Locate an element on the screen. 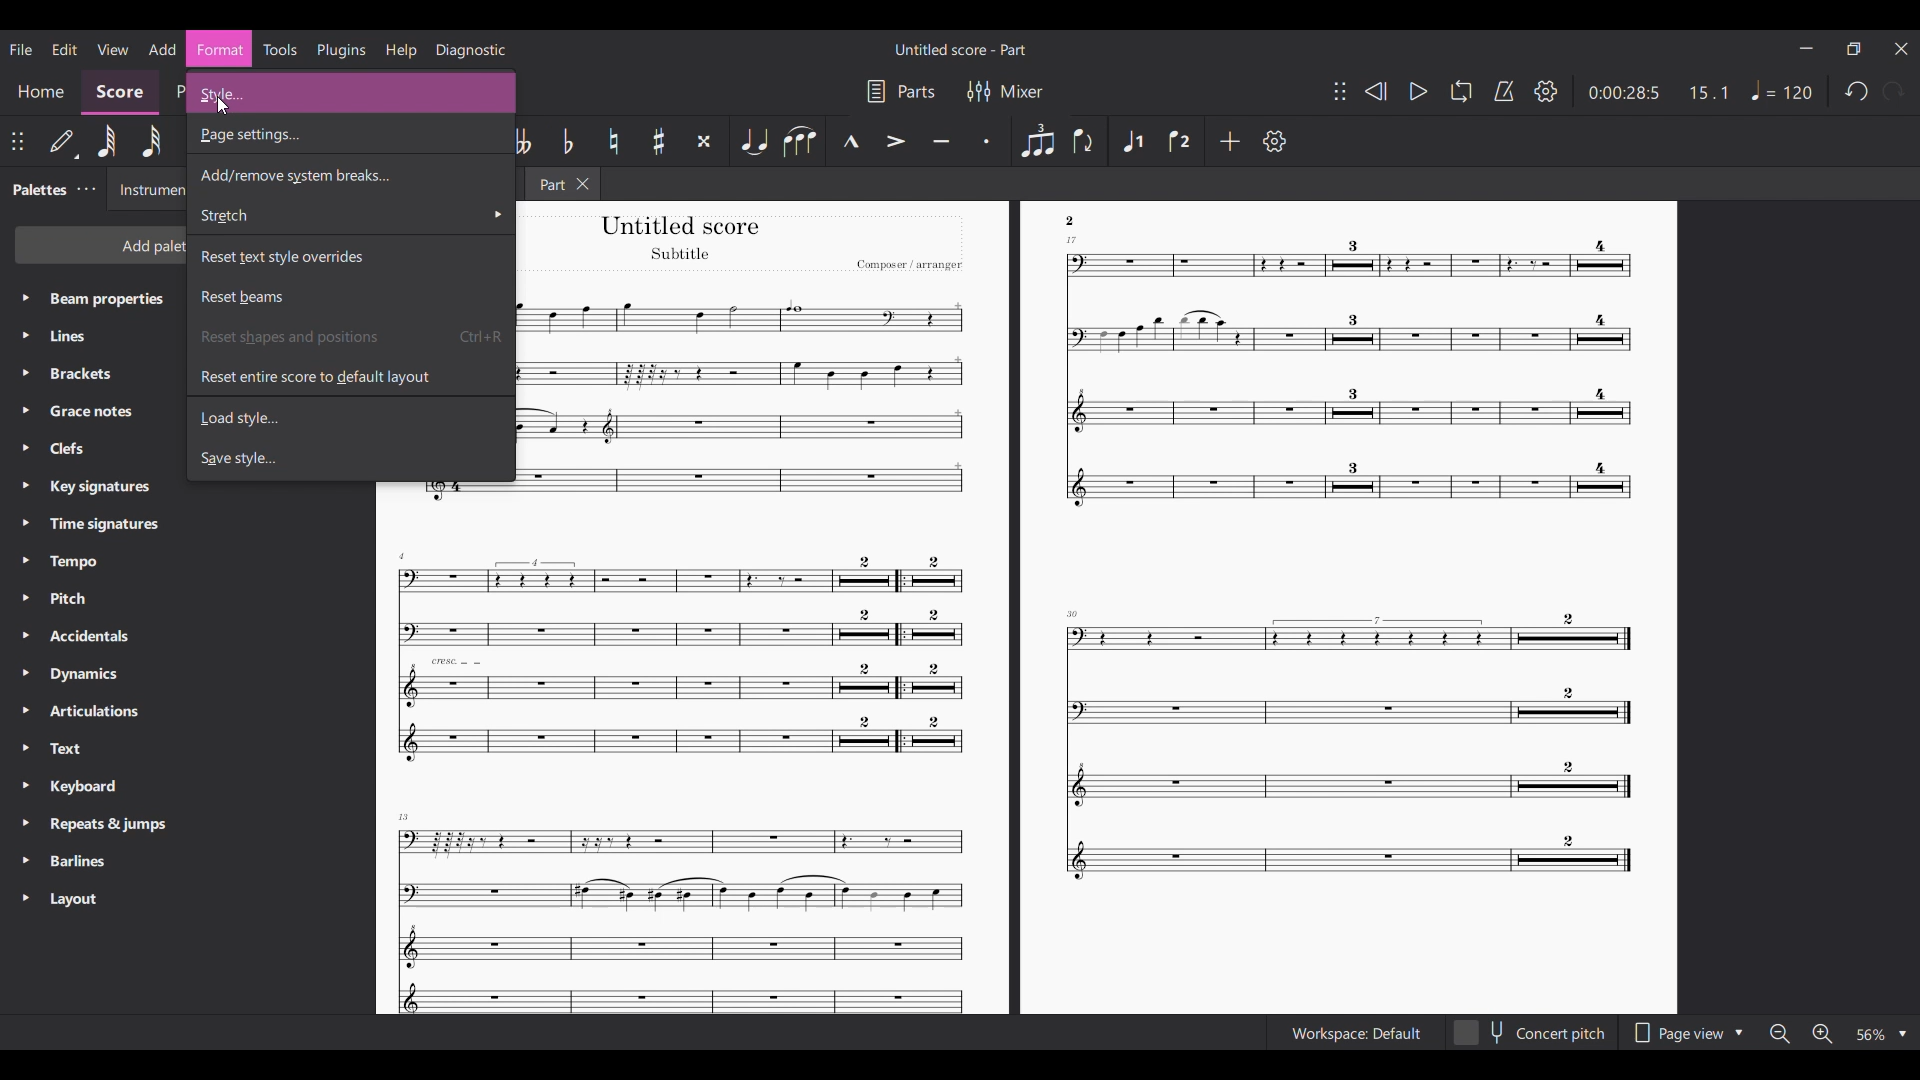 Image resolution: width=1920 pixels, height=1080 pixels. Dynamics is located at coordinates (86, 672).